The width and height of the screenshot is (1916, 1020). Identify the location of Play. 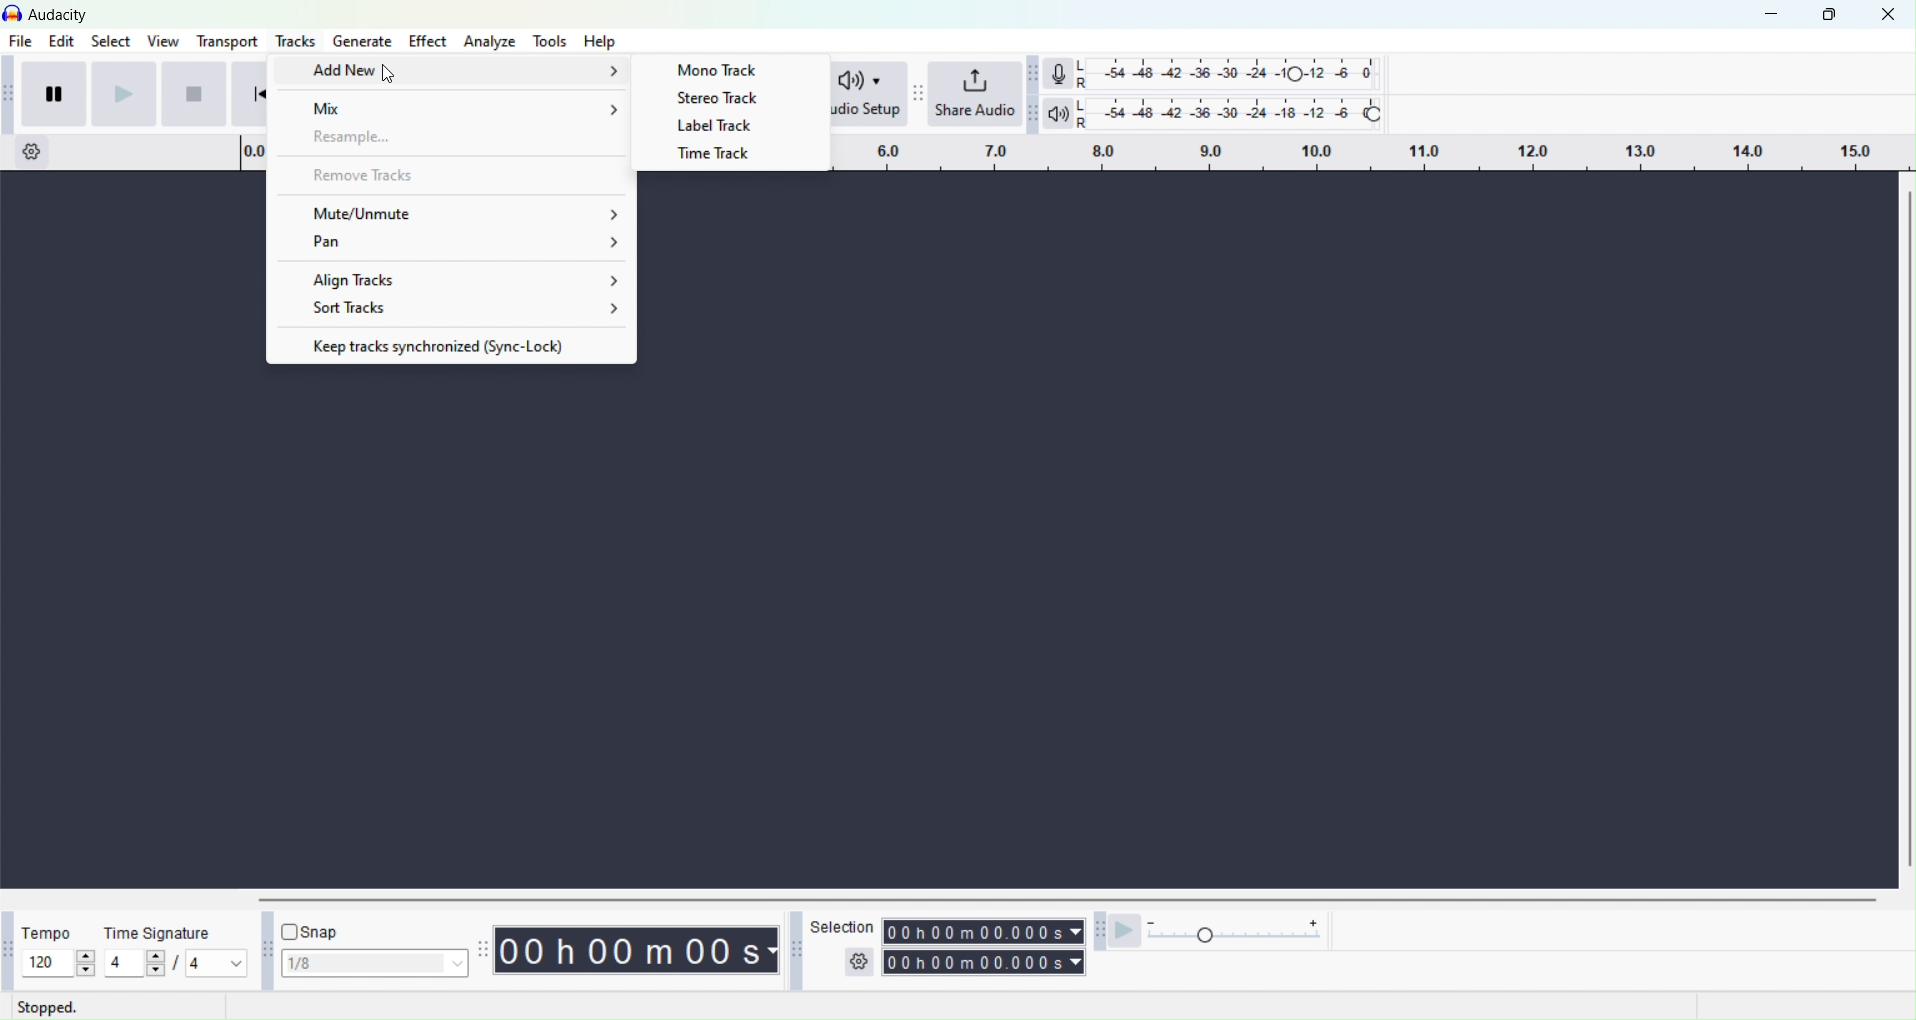
(124, 93).